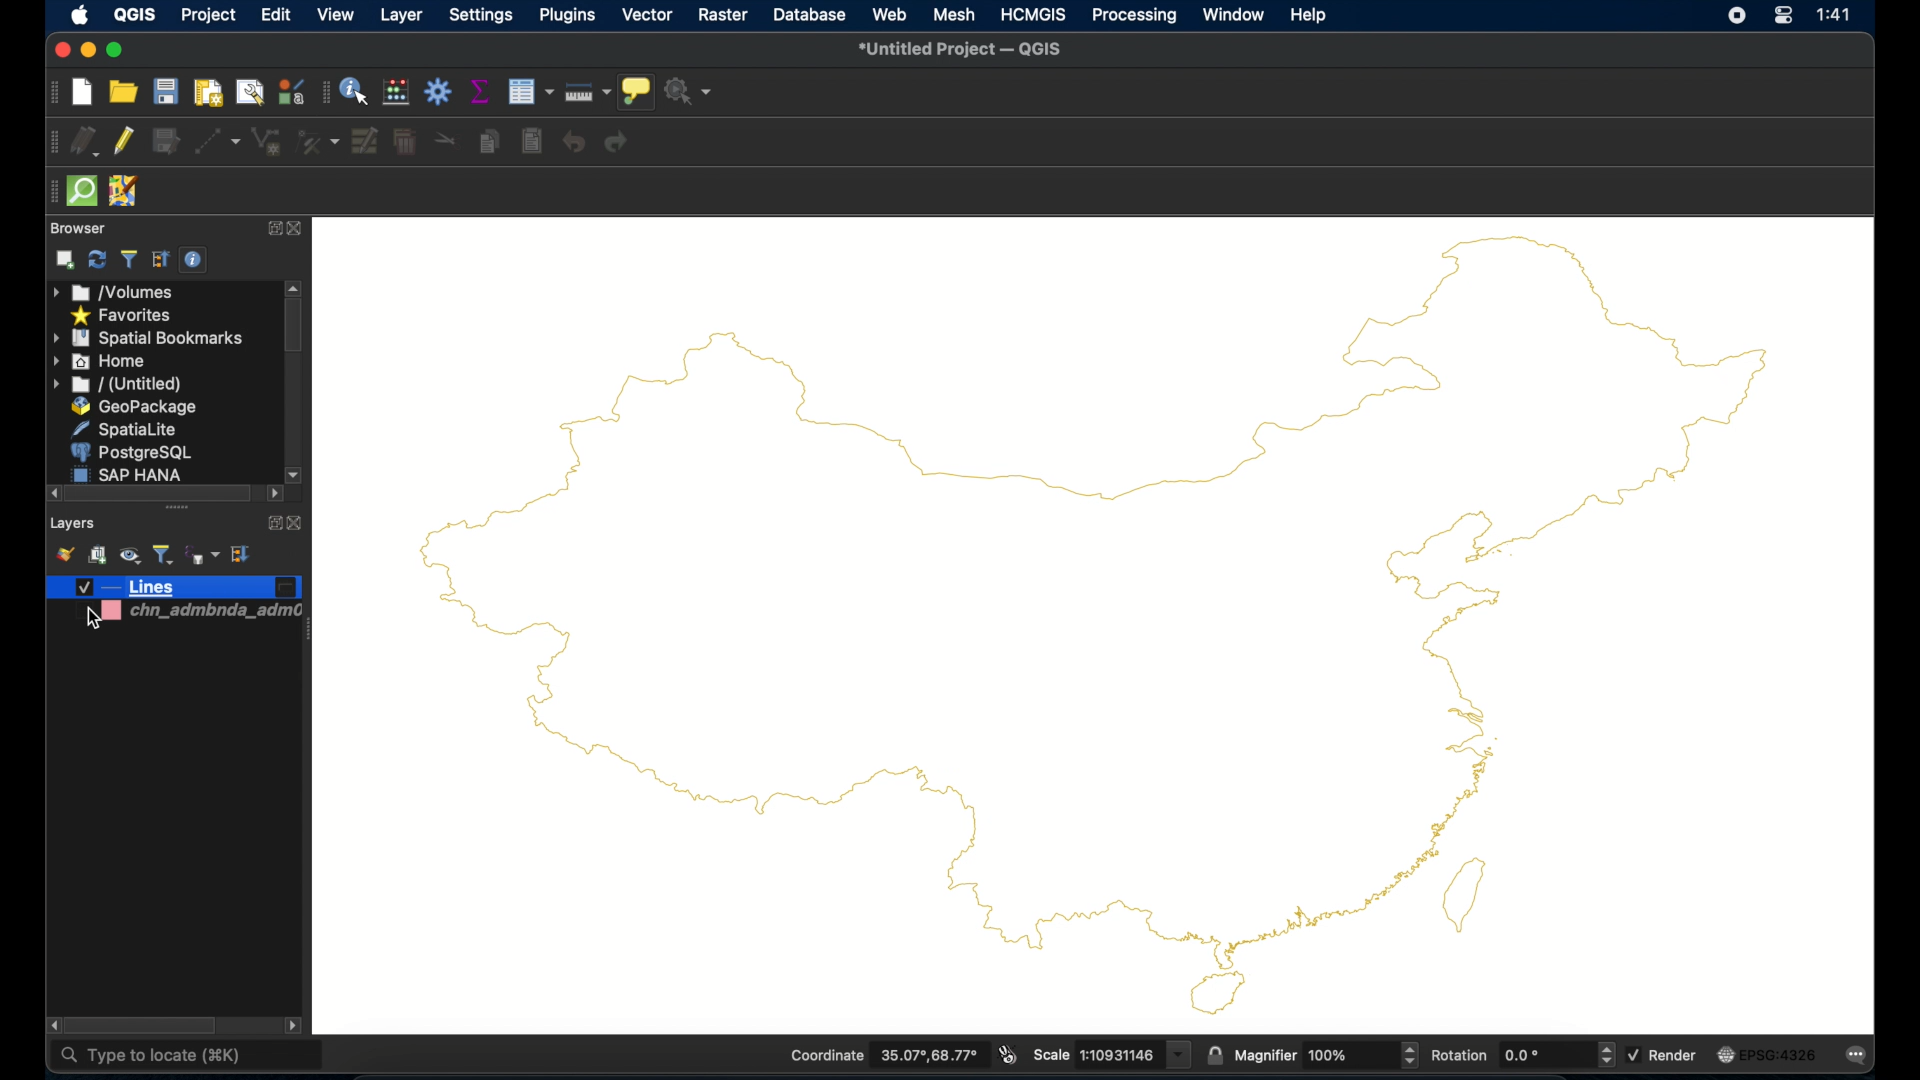  I want to click on postgresql, so click(129, 452).